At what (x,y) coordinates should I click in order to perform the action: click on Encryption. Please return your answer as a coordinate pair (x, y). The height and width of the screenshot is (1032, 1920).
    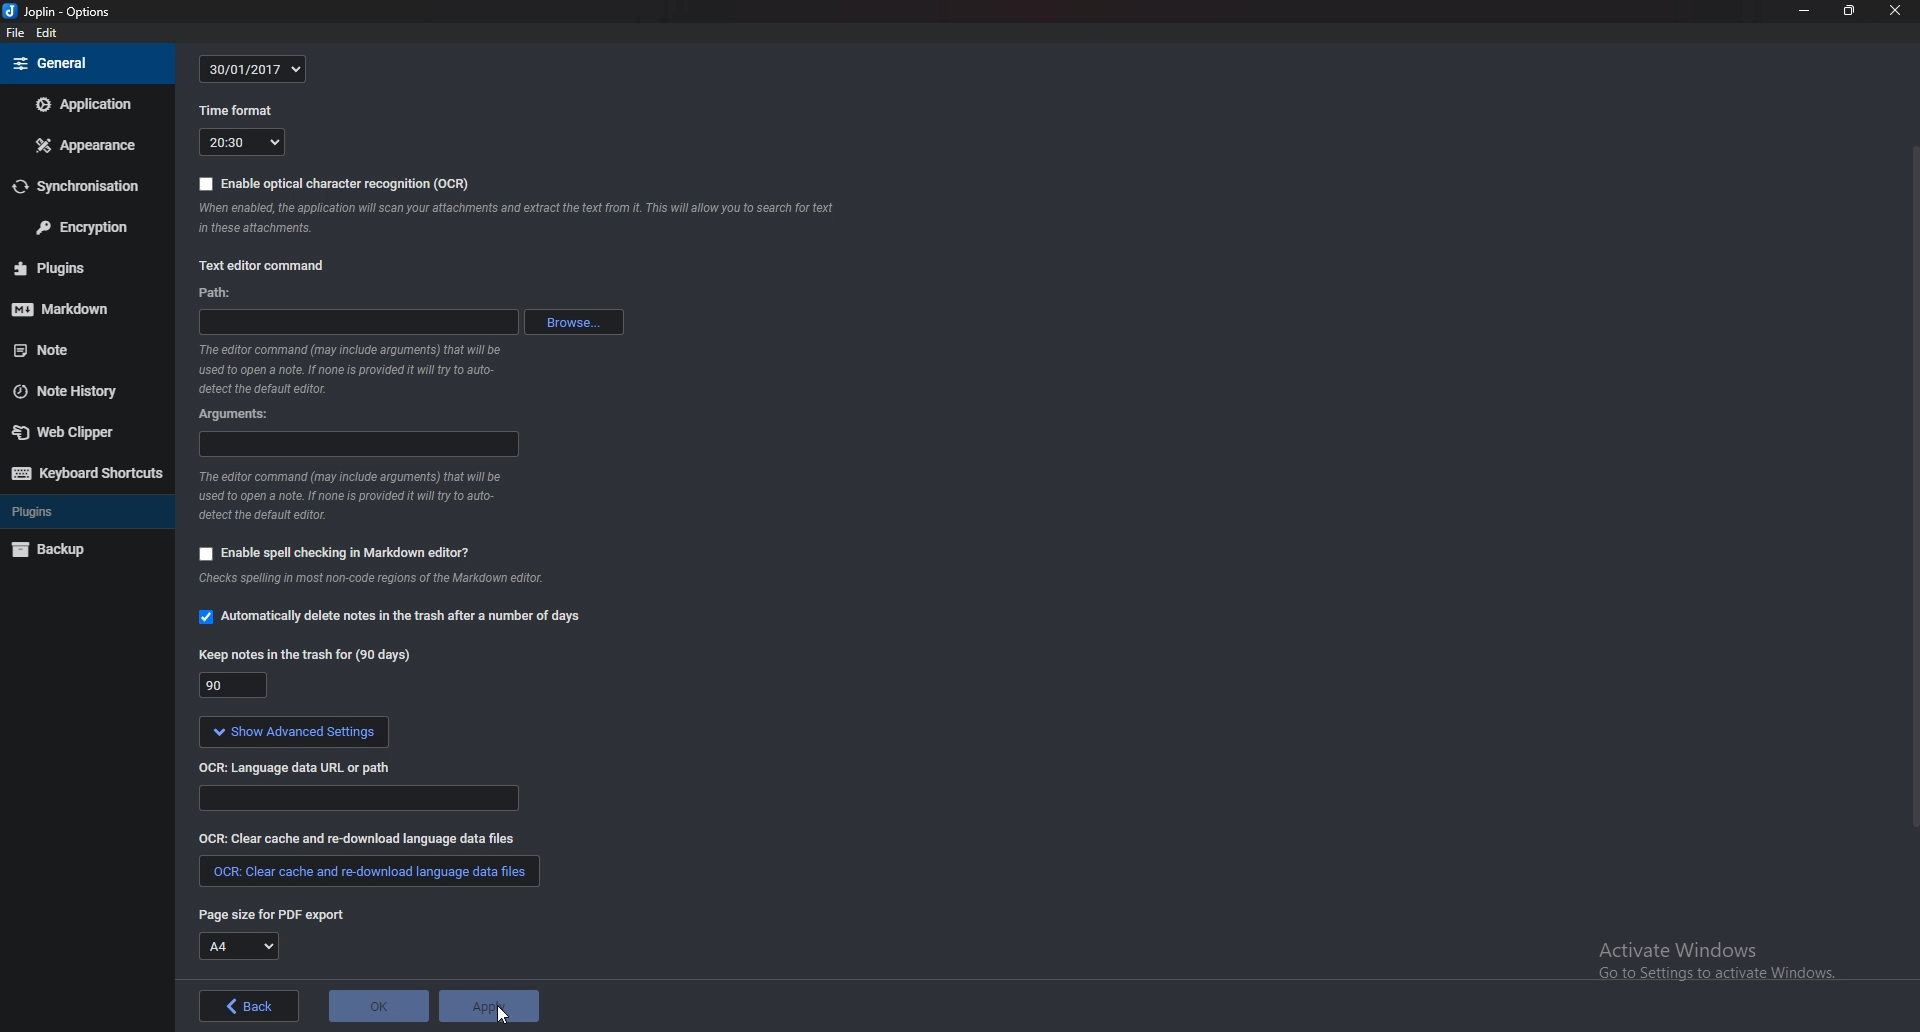
    Looking at the image, I should click on (81, 227).